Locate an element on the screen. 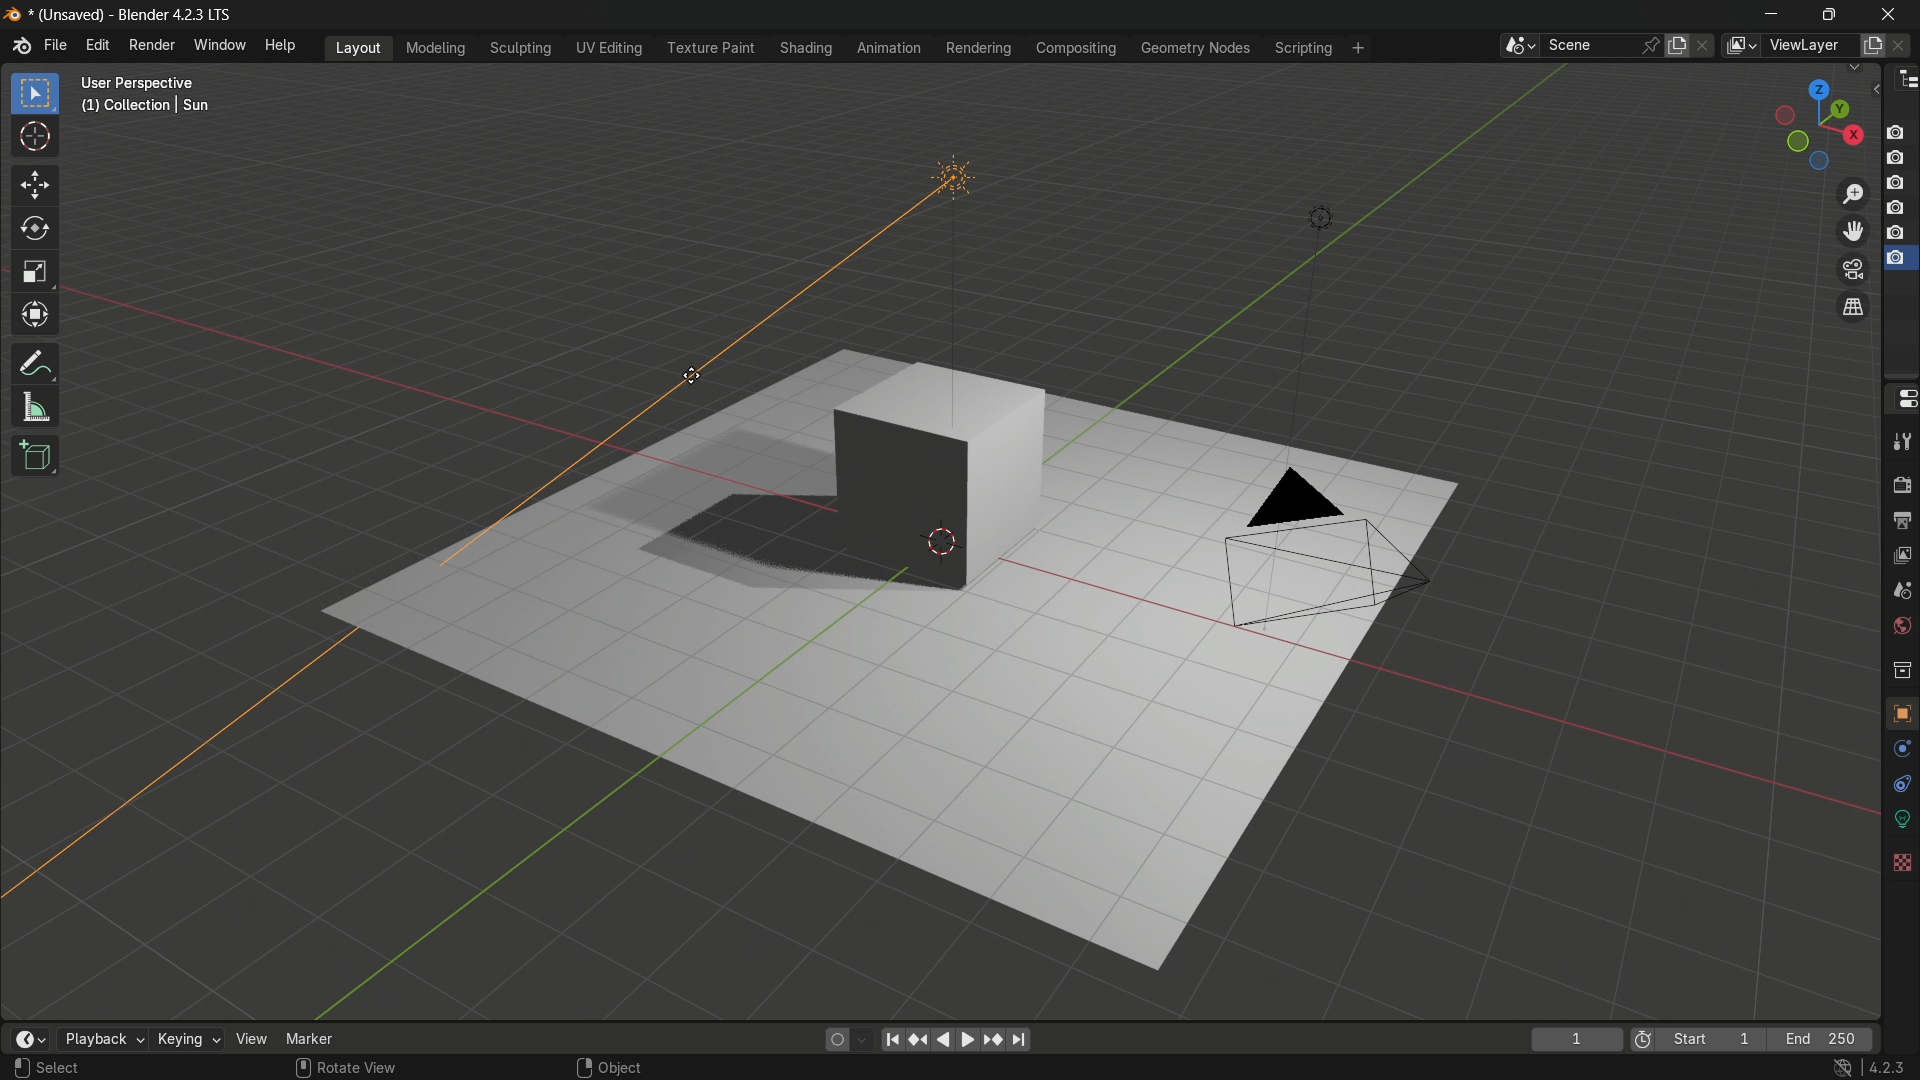 The width and height of the screenshot is (1920, 1080). User Perspective is located at coordinates (144, 83).